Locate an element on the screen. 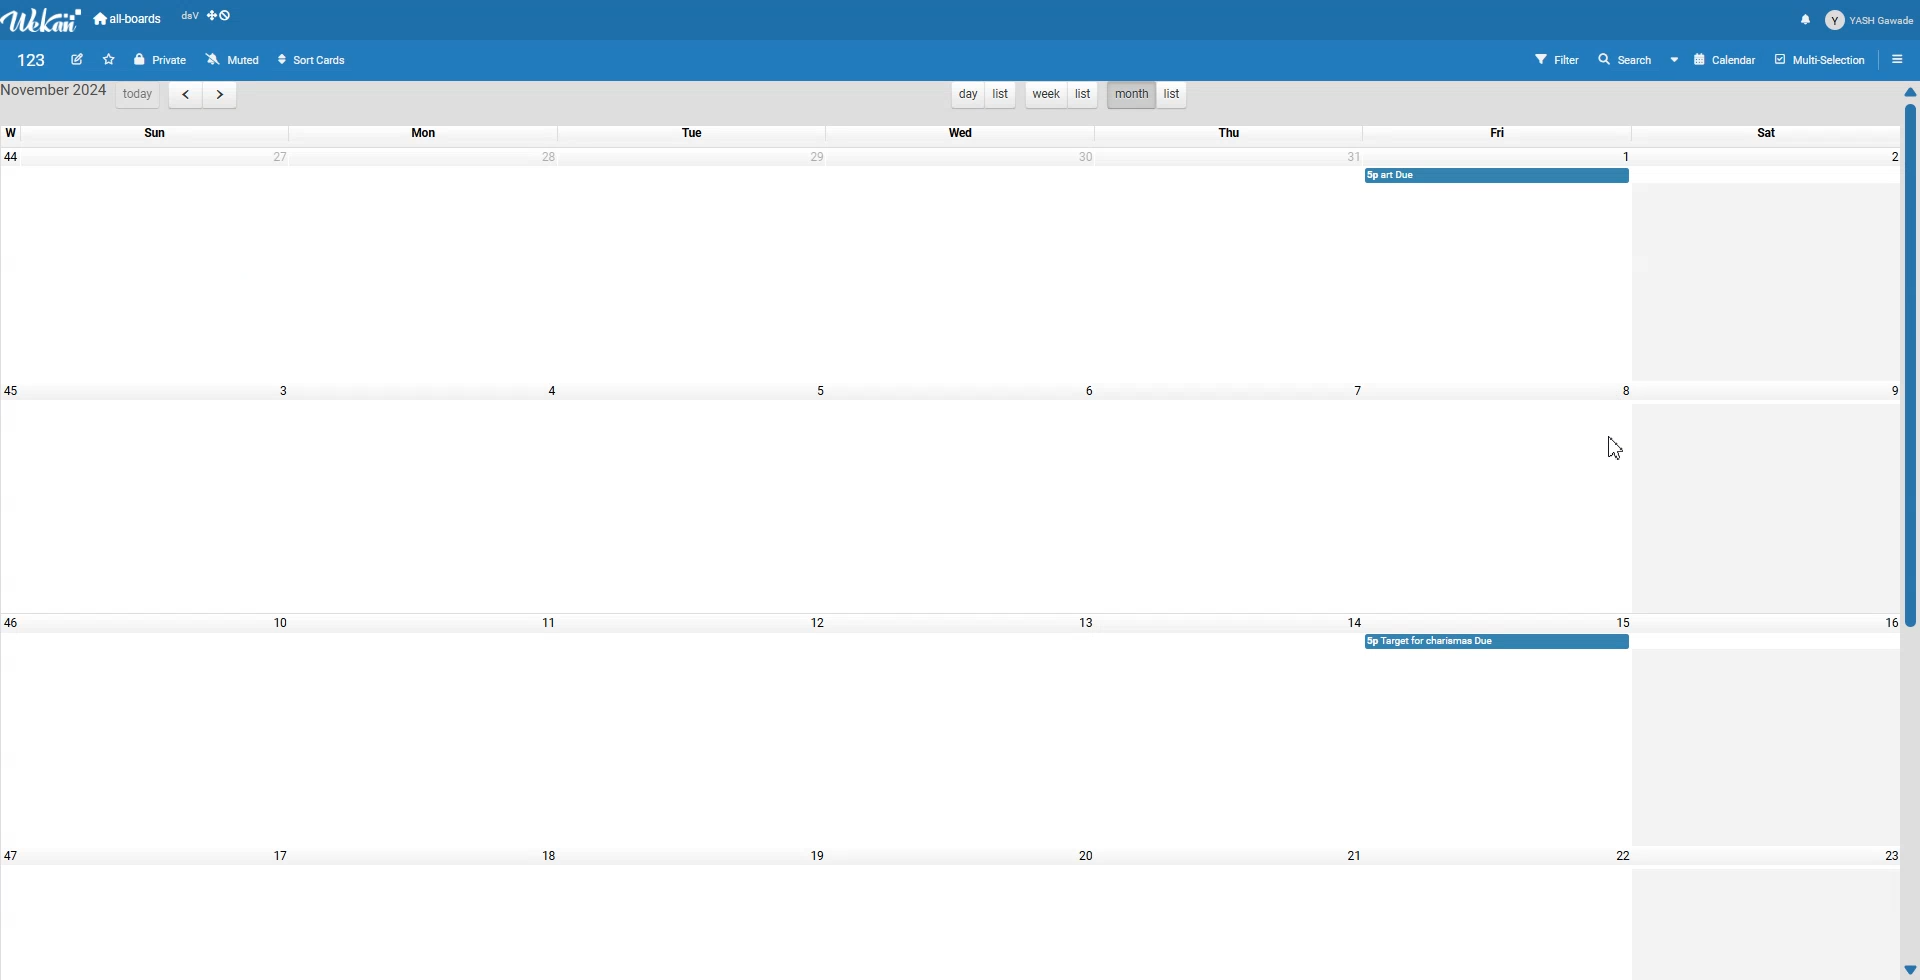  Show desktop Drag Handle is located at coordinates (221, 16).